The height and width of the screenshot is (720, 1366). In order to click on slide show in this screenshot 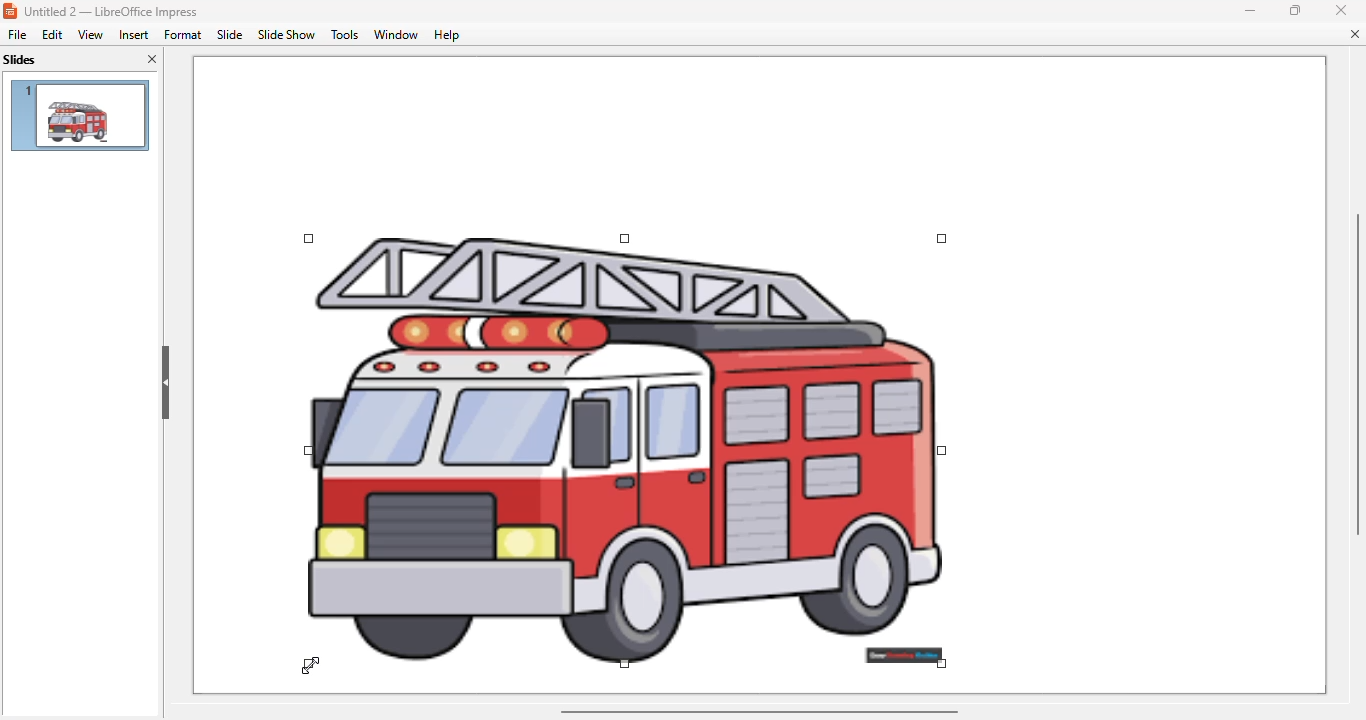, I will do `click(287, 34)`.